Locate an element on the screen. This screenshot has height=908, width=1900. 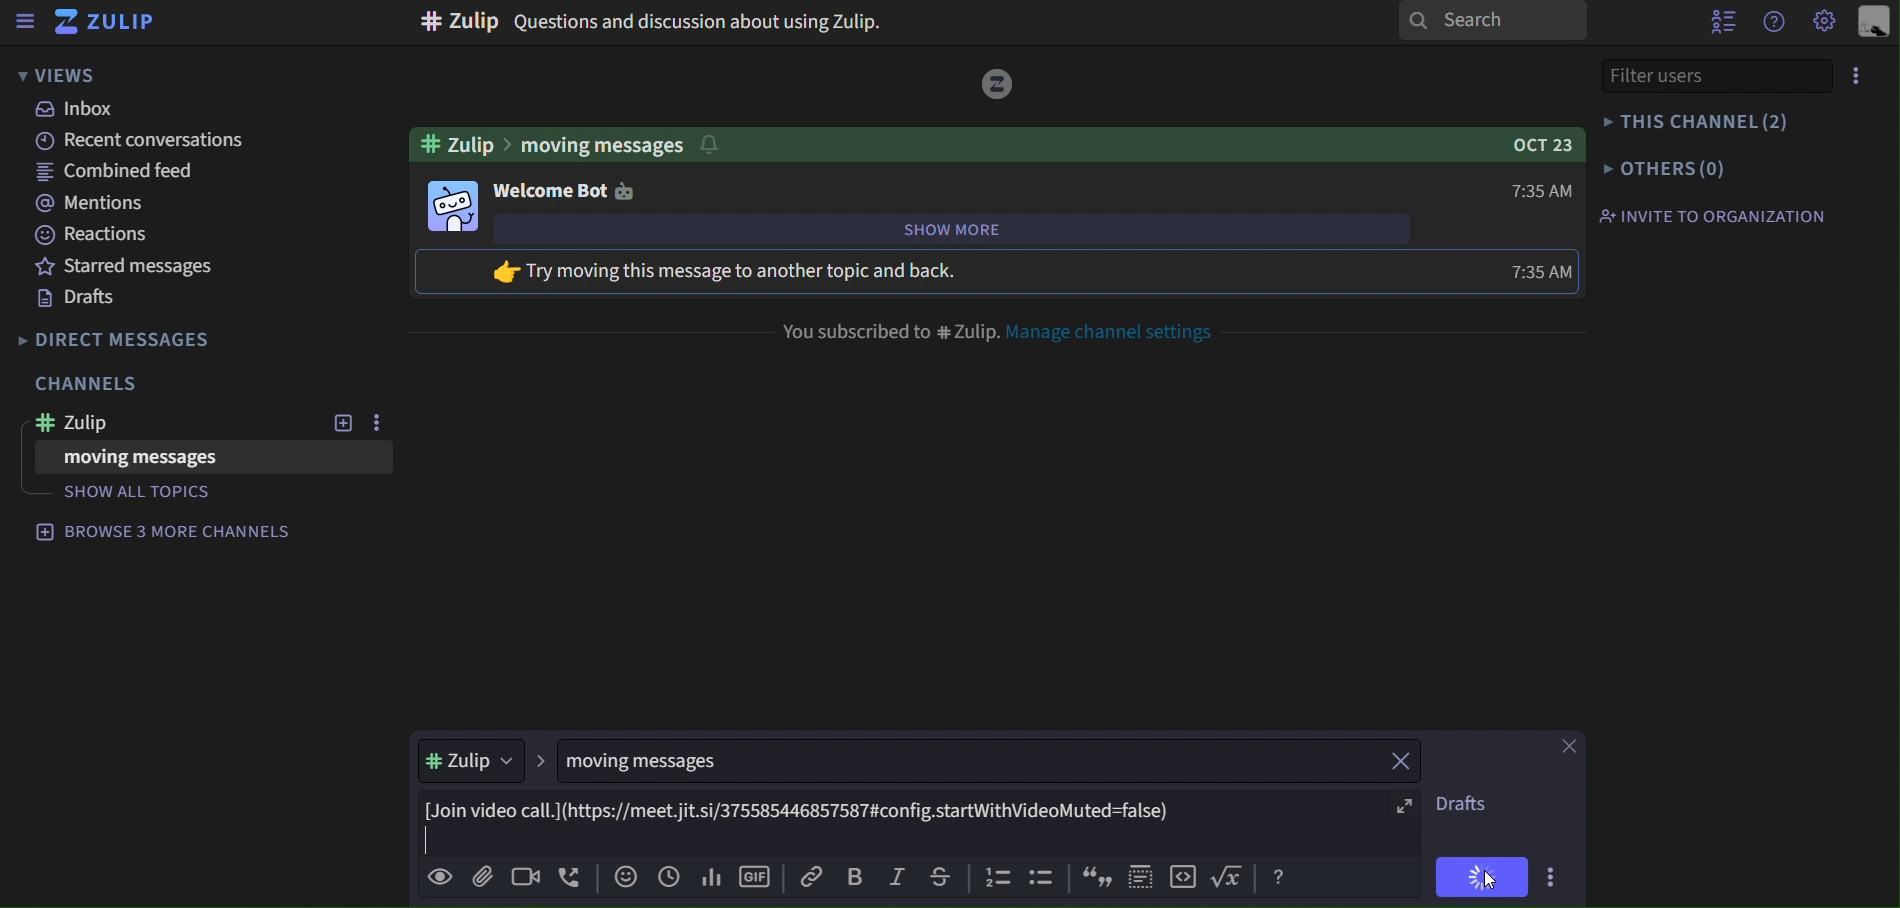
drafts is located at coordinates (1474, 802).